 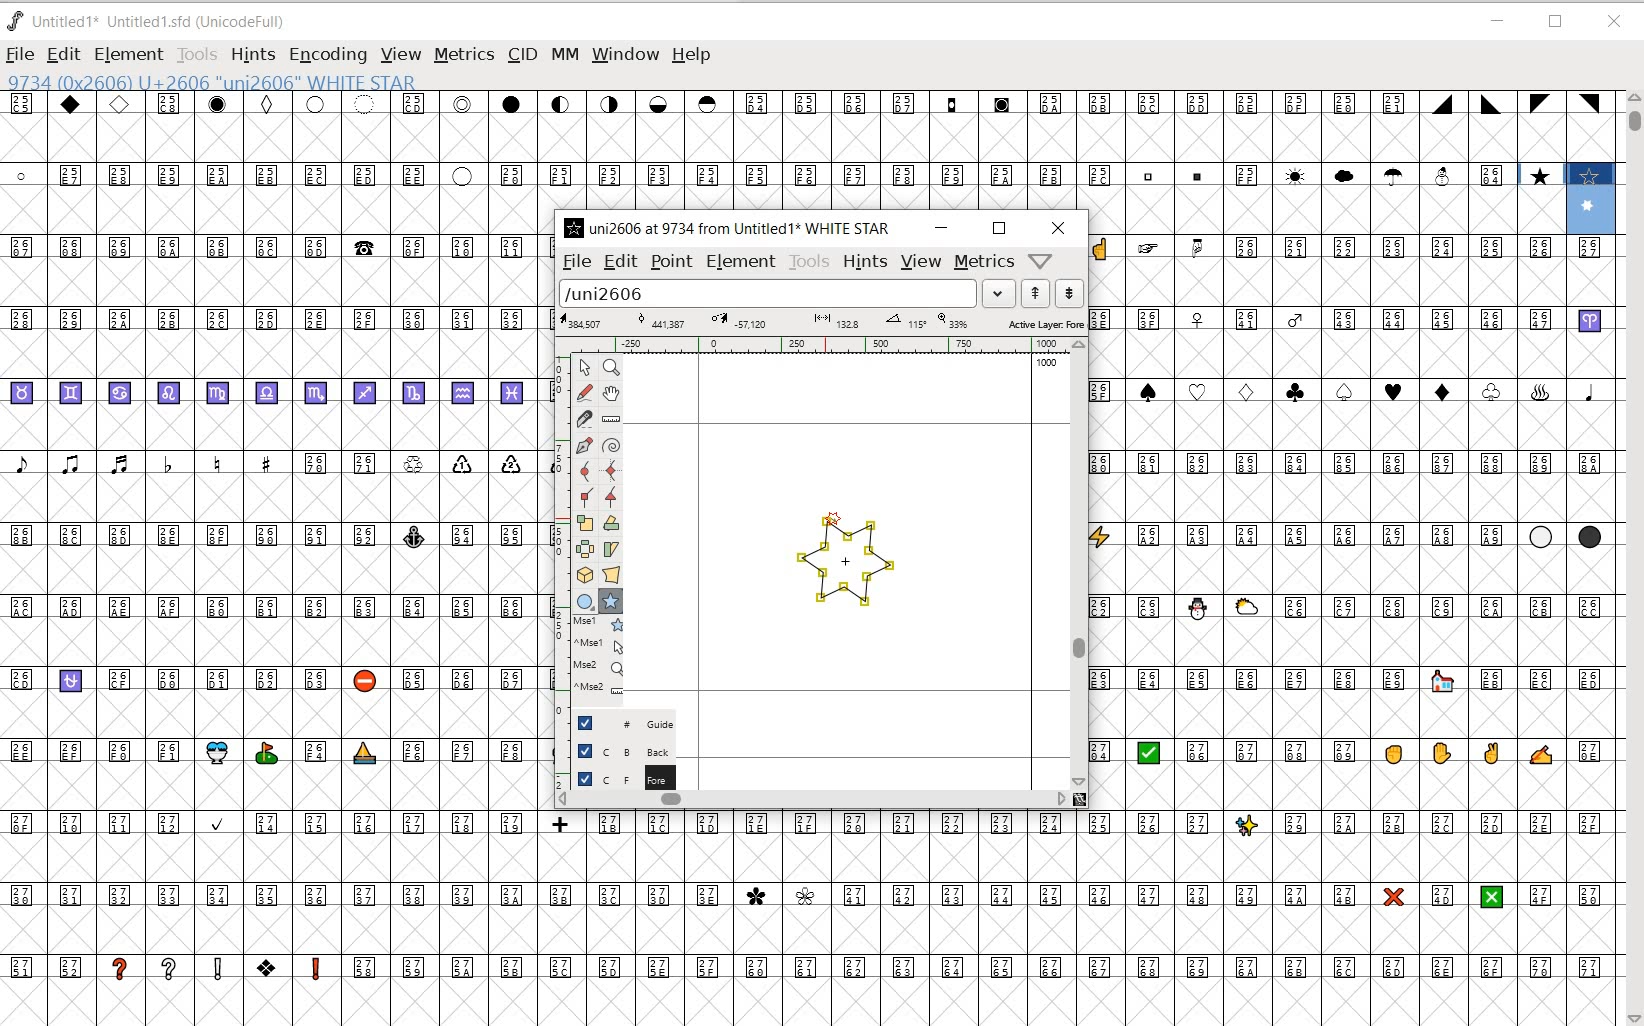 What do you see at coordinates (864, 262) in the screenshot?
I see `HINTS` at bounding box center [864, 262].